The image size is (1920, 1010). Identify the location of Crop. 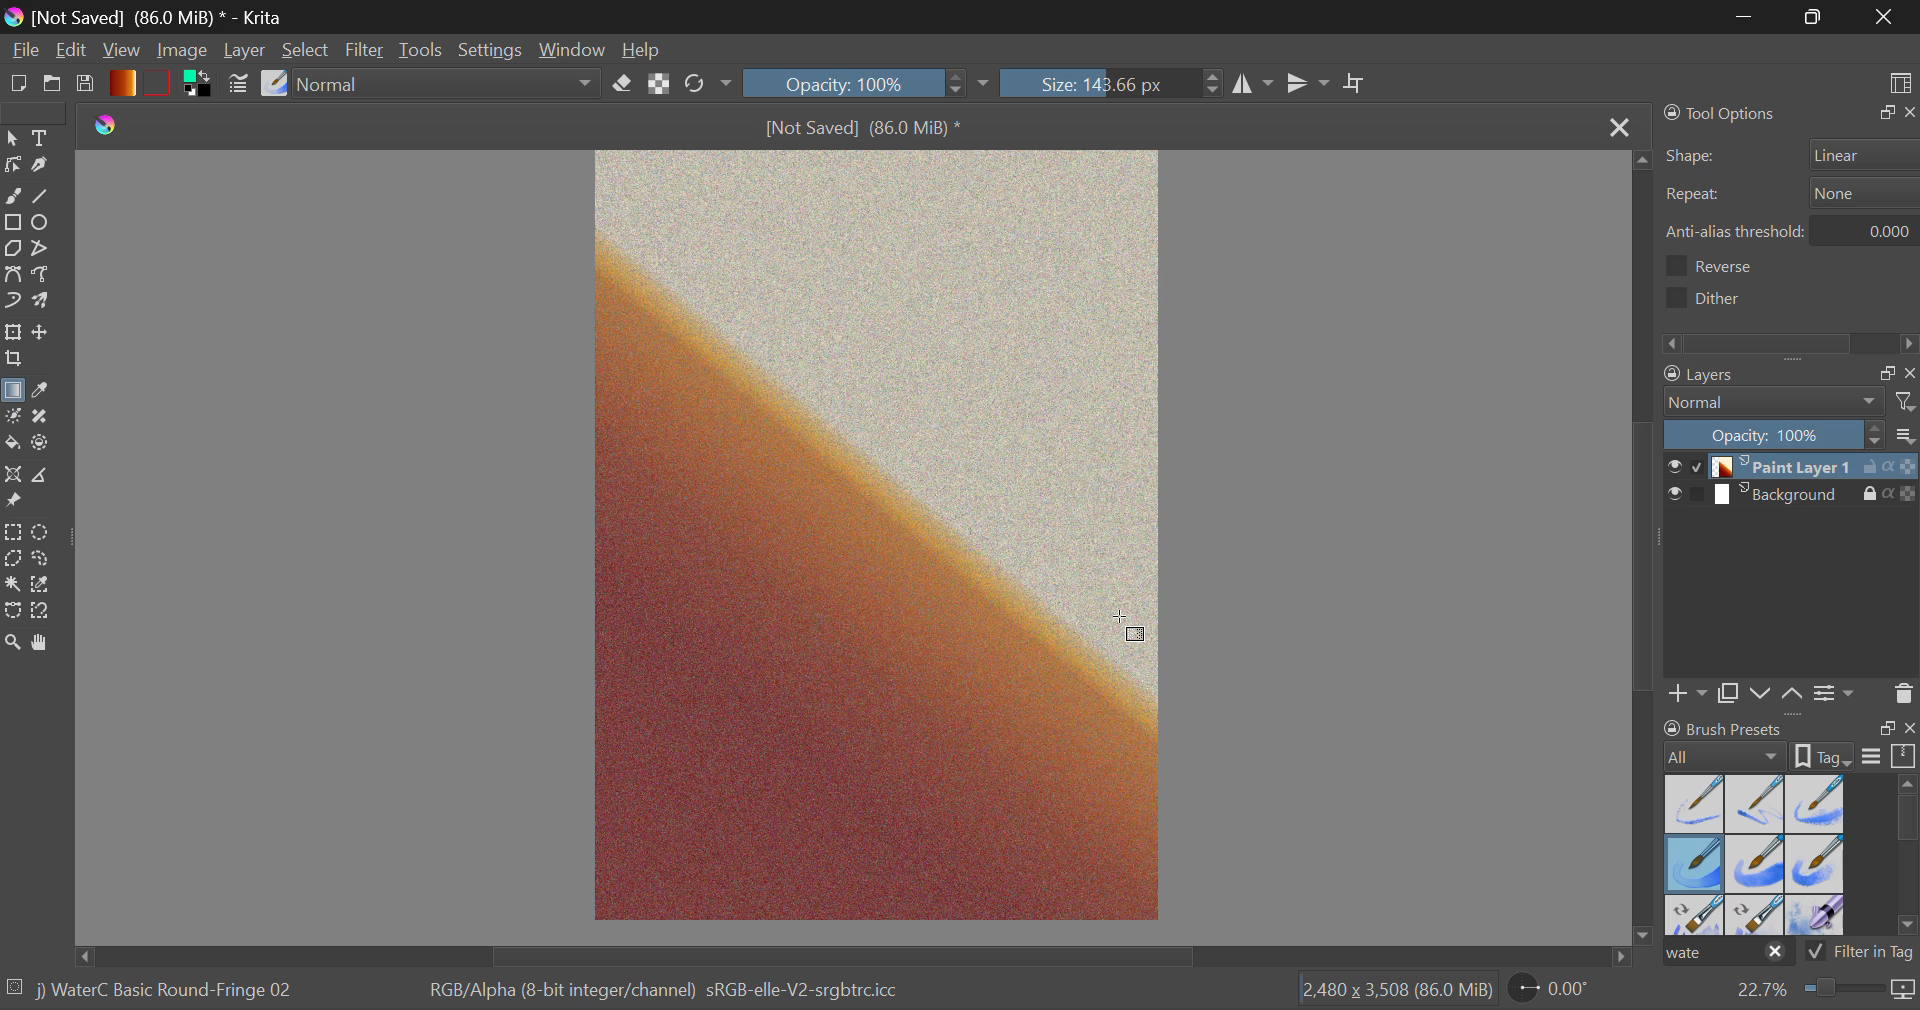
(1356, 85).